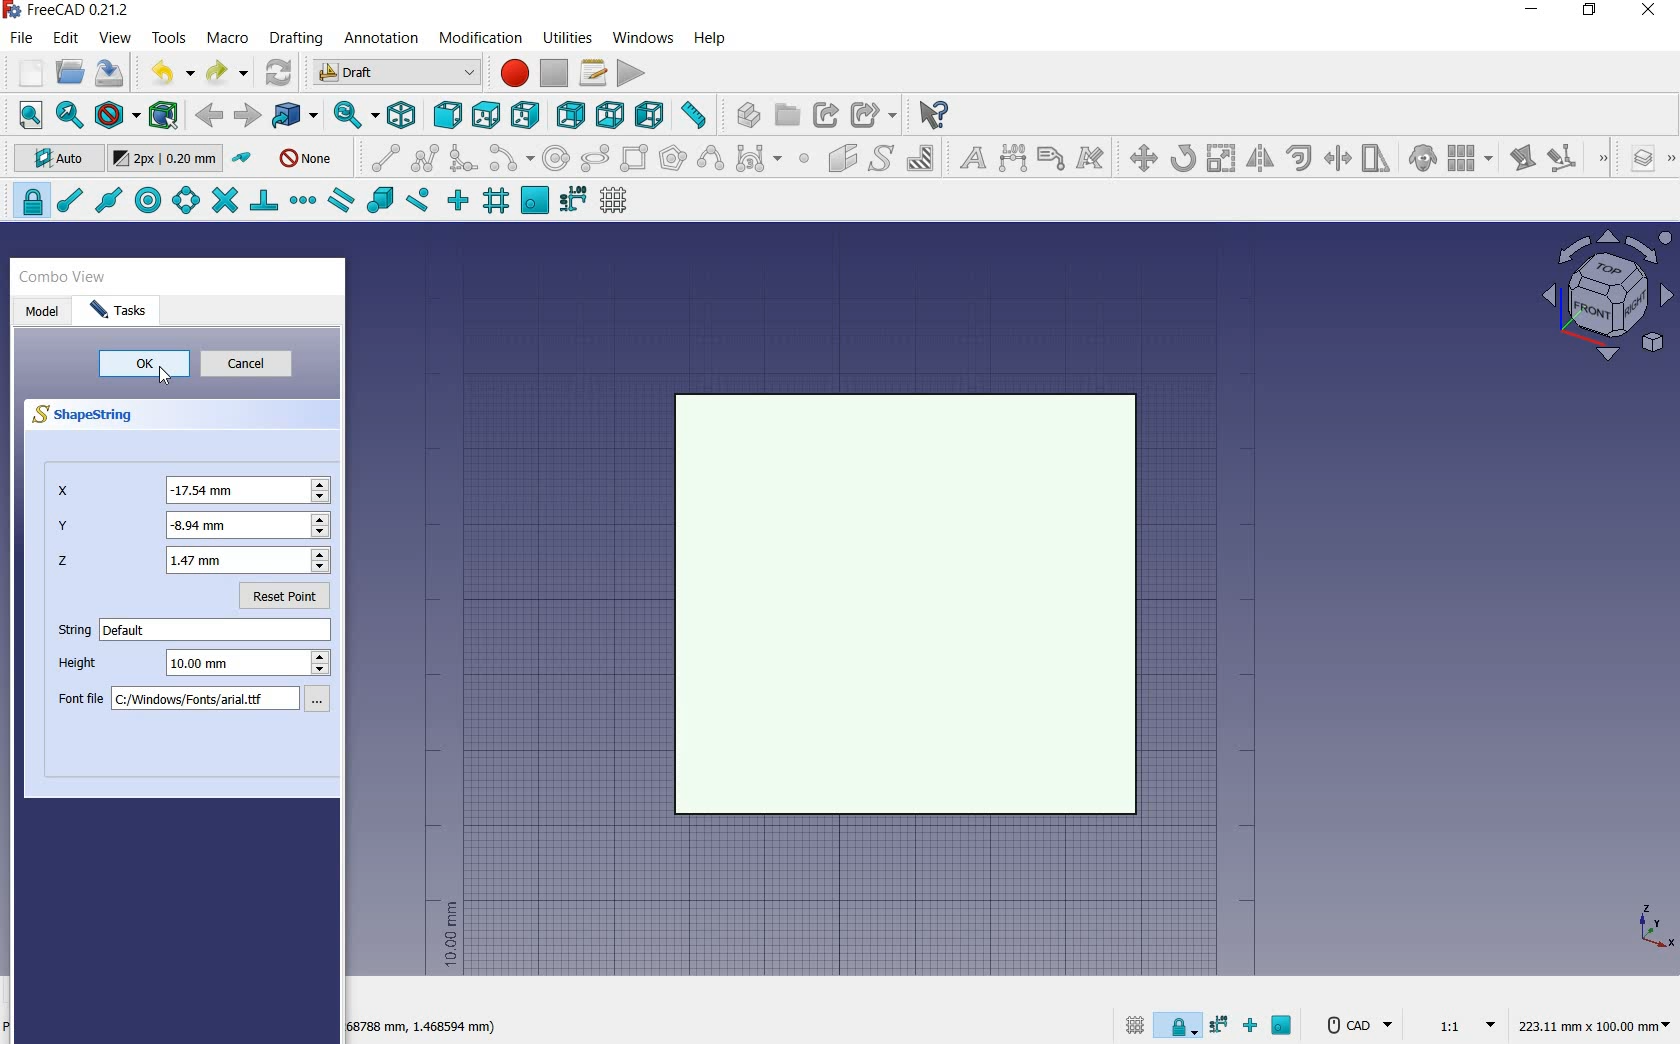 The width and height of the screenshot is (1680, 1044). Describe the element at coordinates (192, 527) in the screenshot. I see `y scaling` at that location.